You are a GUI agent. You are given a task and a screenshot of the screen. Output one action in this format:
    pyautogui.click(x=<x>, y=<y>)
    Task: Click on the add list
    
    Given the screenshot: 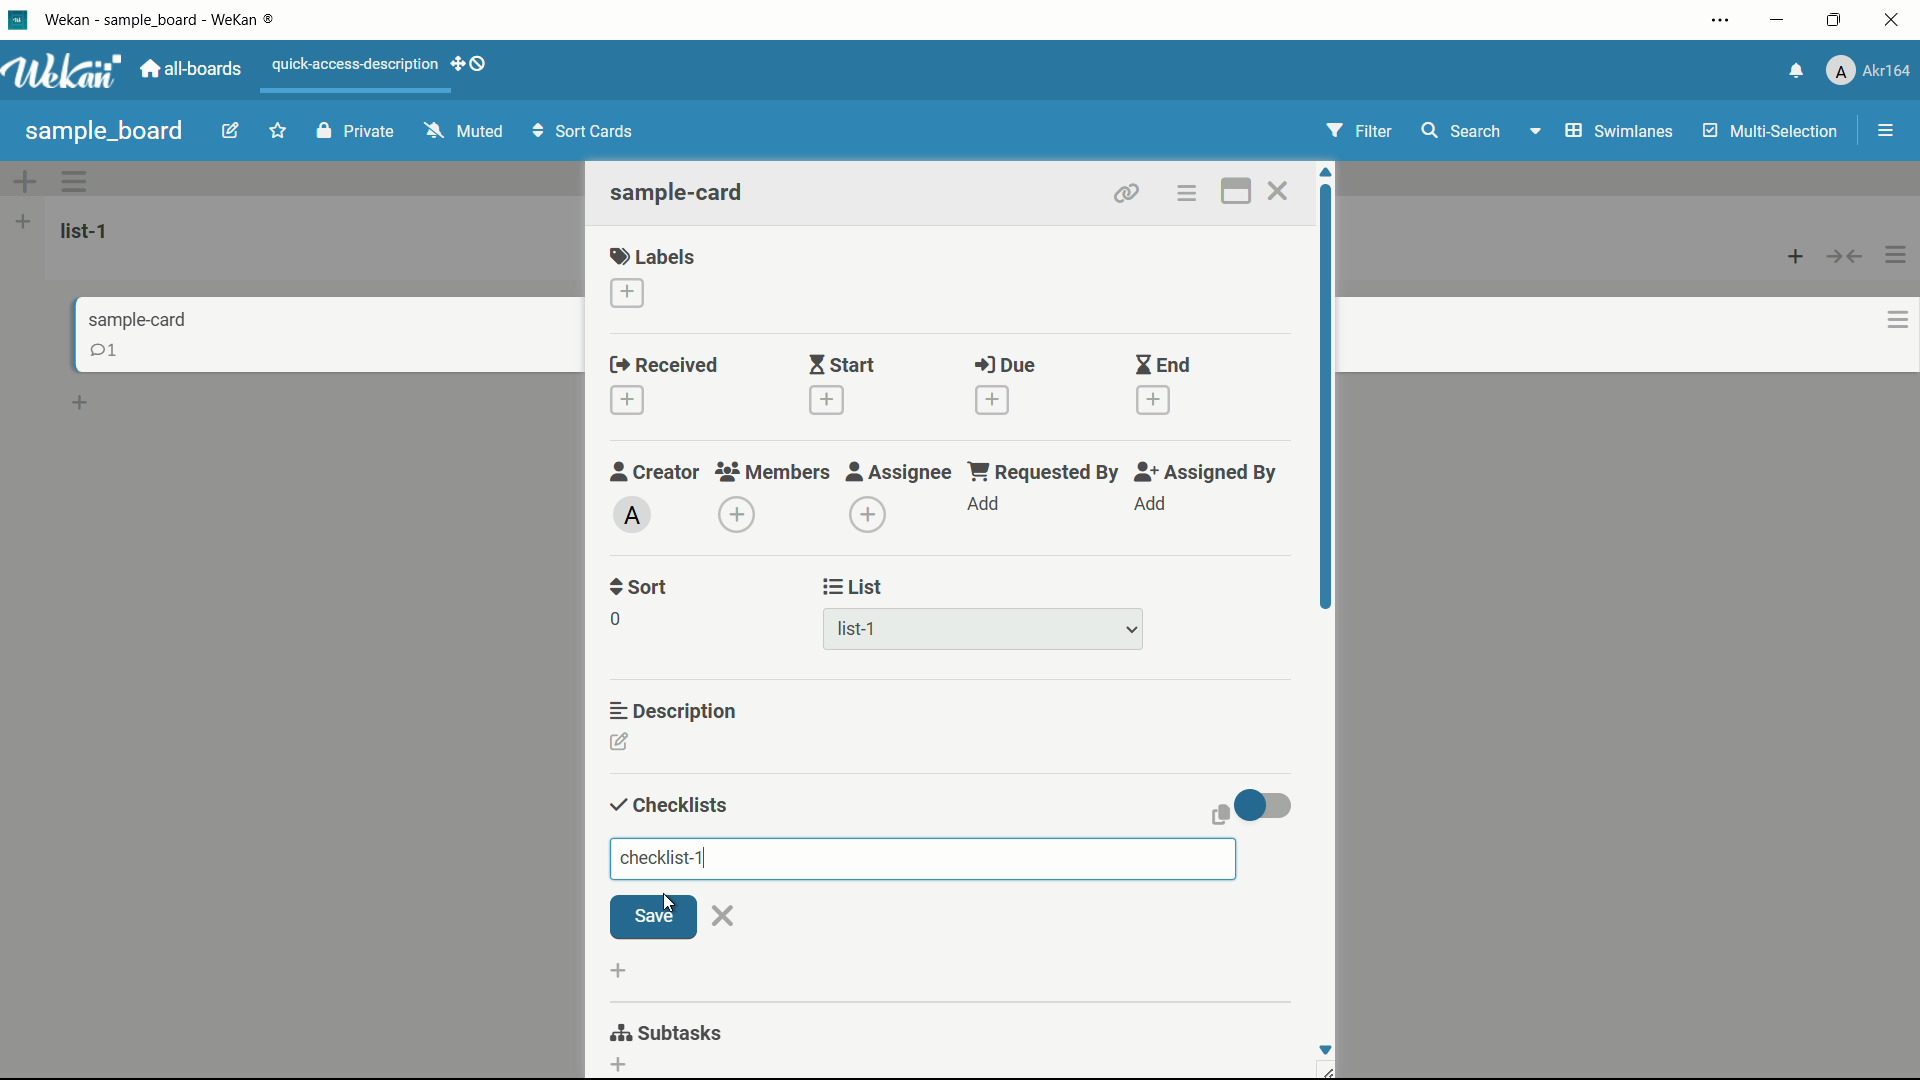 What is the action you would take?
    pyautogui.click(x=24, y=224)
    